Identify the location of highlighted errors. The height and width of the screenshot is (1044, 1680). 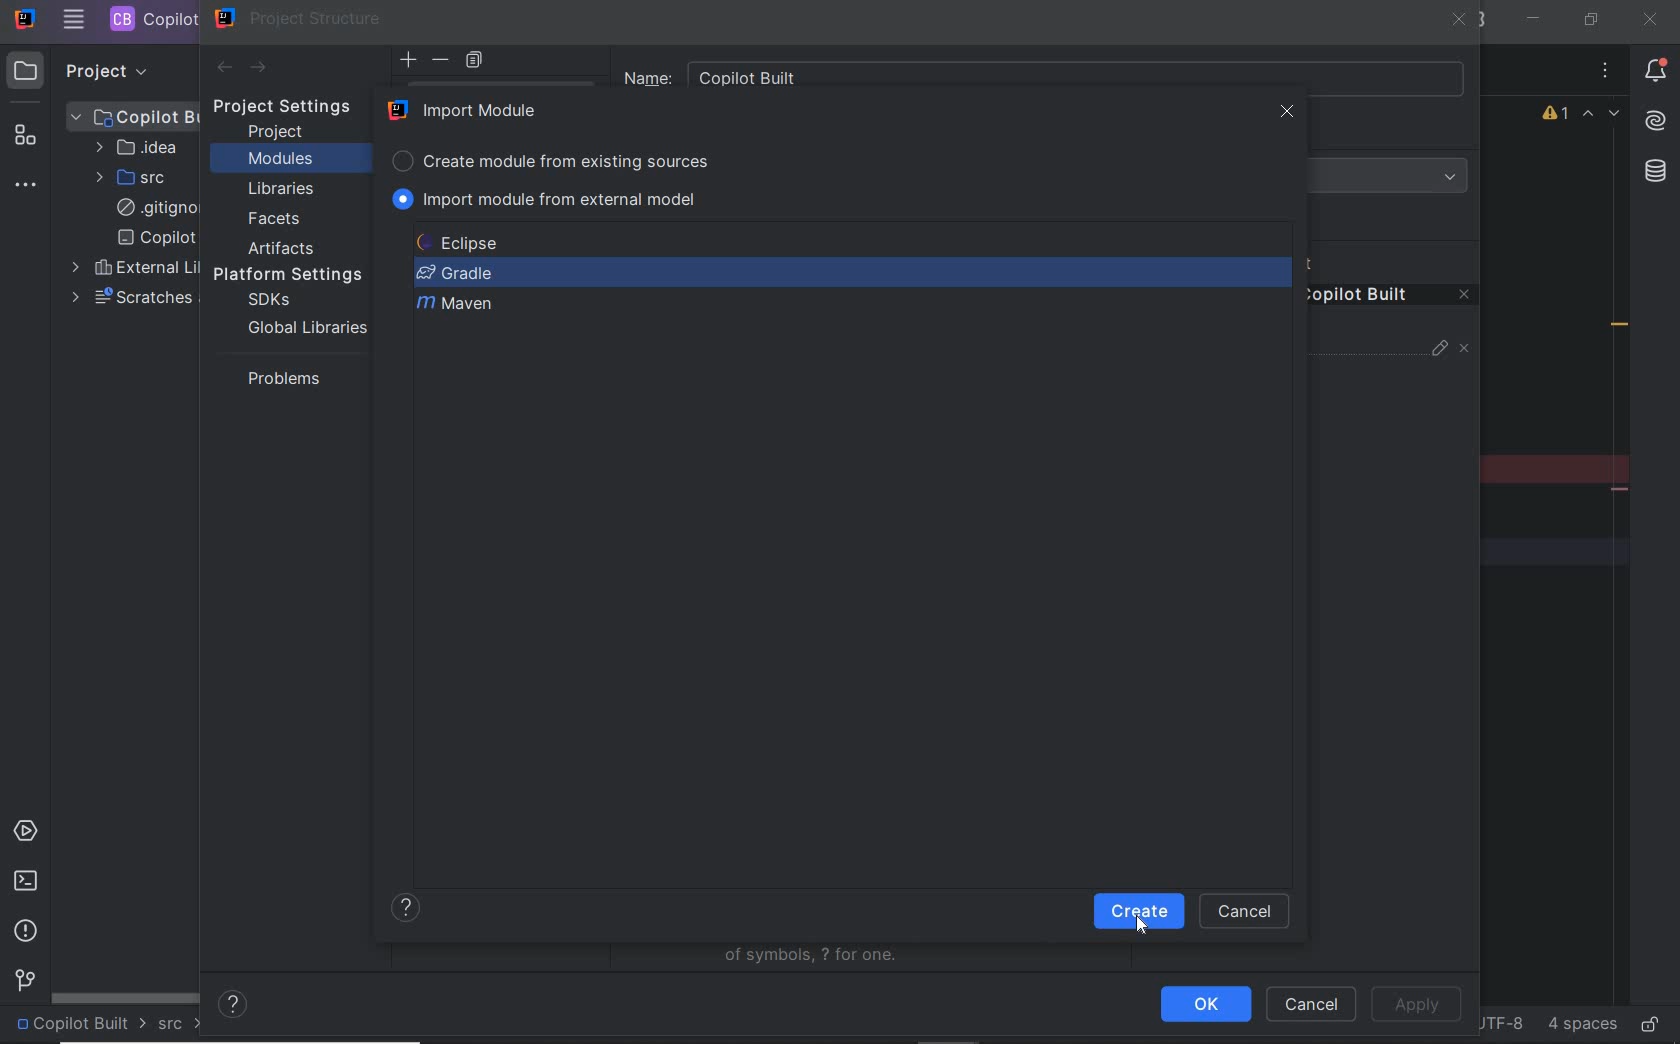
(1602, 116).